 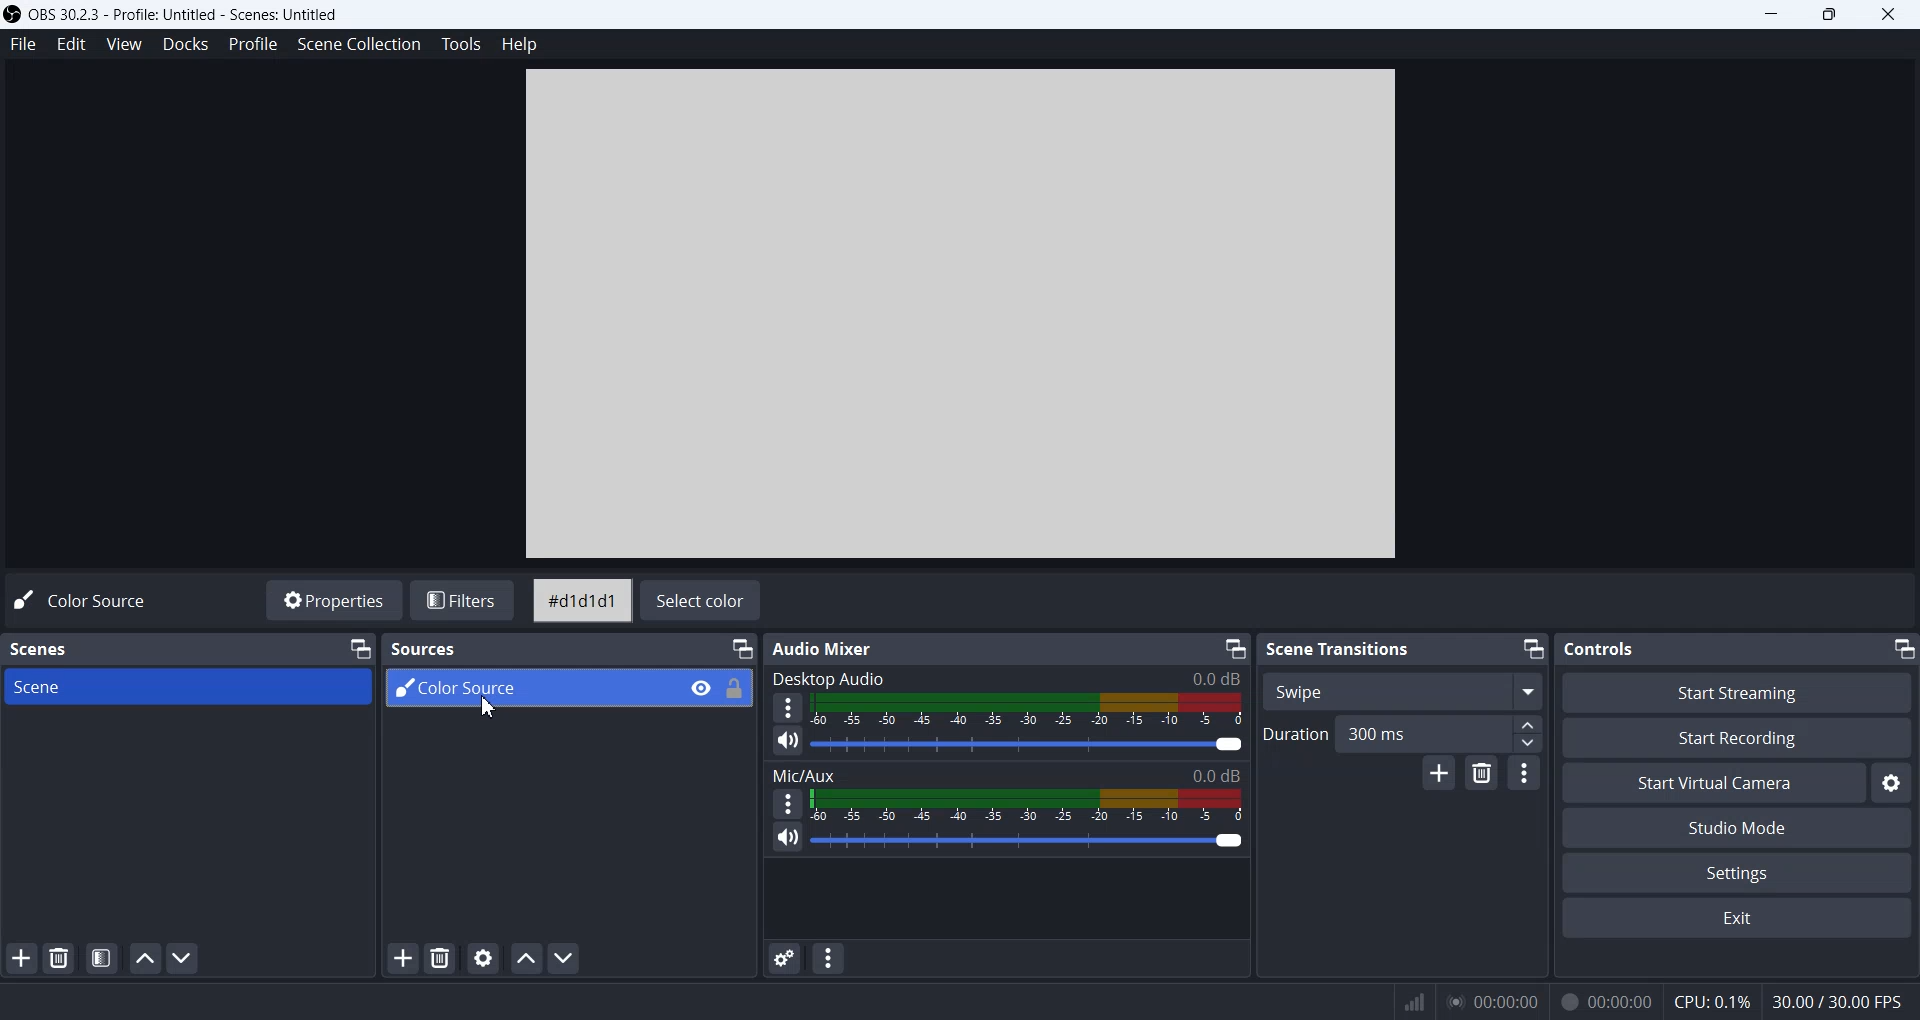 What do you see at coordinates (1832, 15) in the screenshot?
I see `Maximize` at bounding box center [1832, 15].